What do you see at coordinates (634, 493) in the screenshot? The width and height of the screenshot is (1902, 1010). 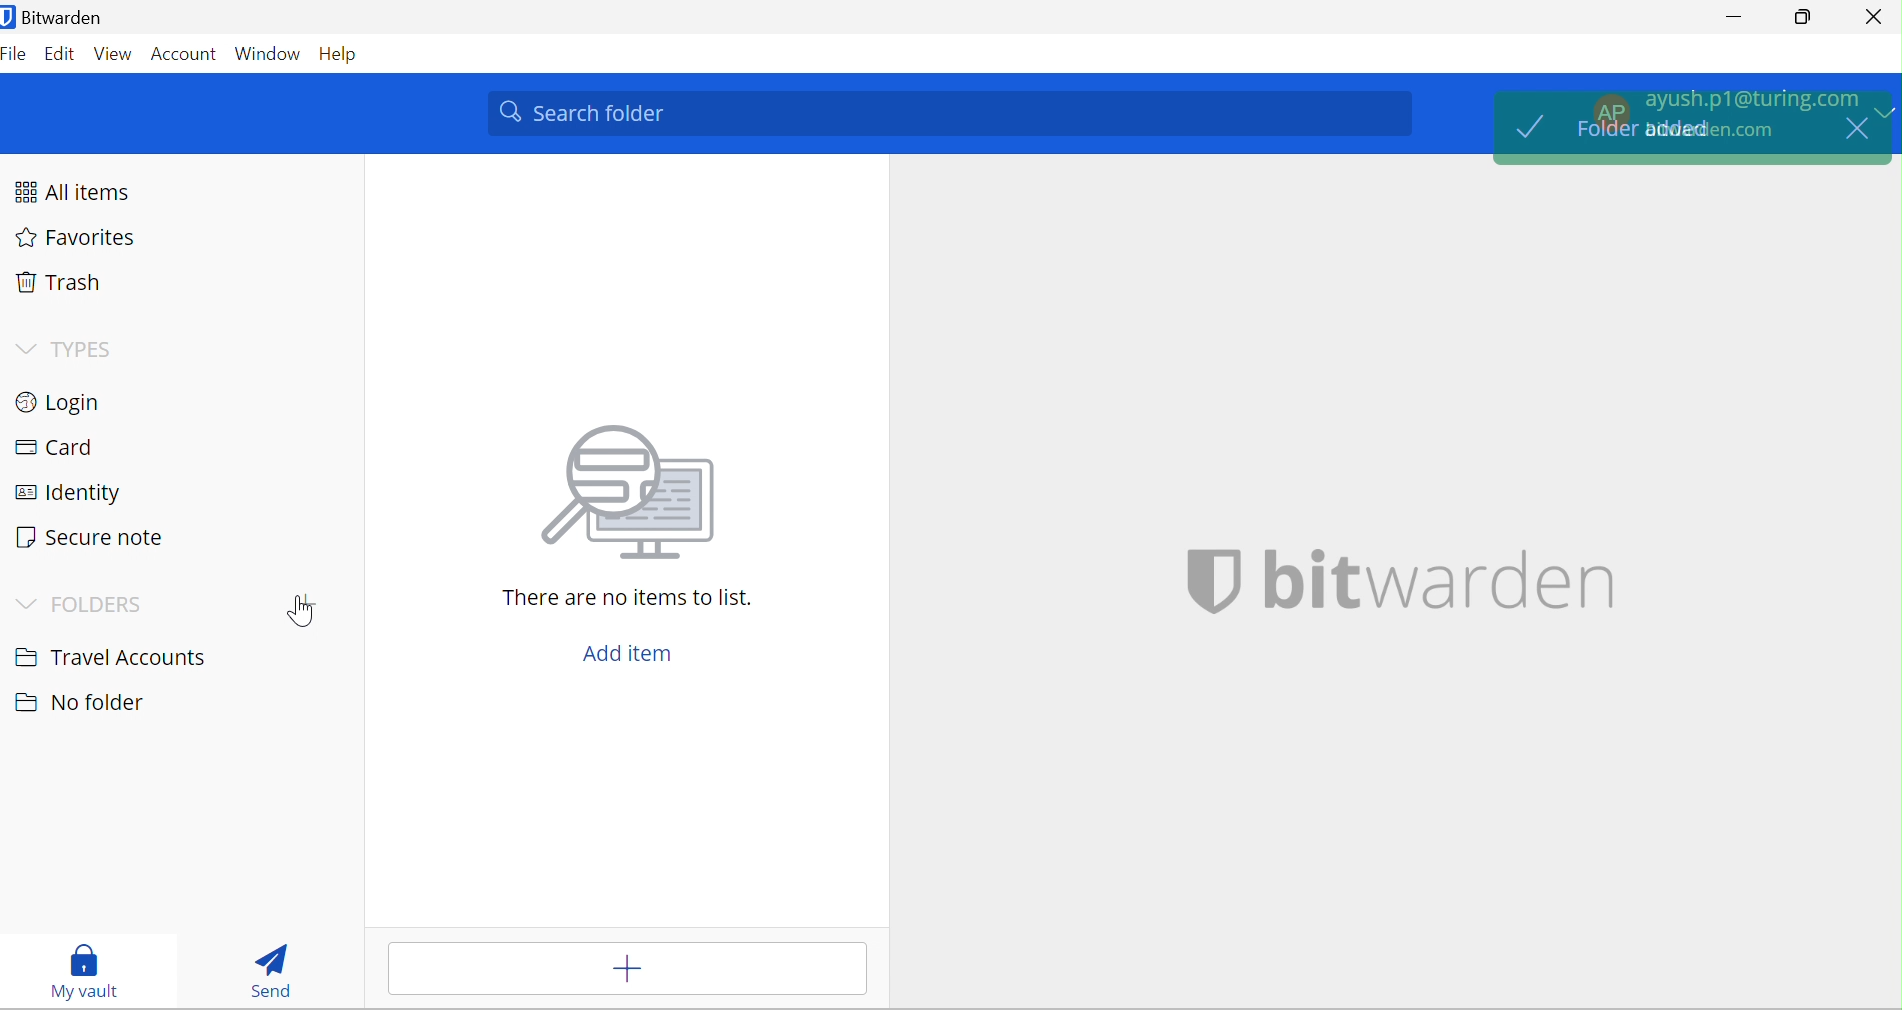 I see `Image` at bounding box center [634, 493].